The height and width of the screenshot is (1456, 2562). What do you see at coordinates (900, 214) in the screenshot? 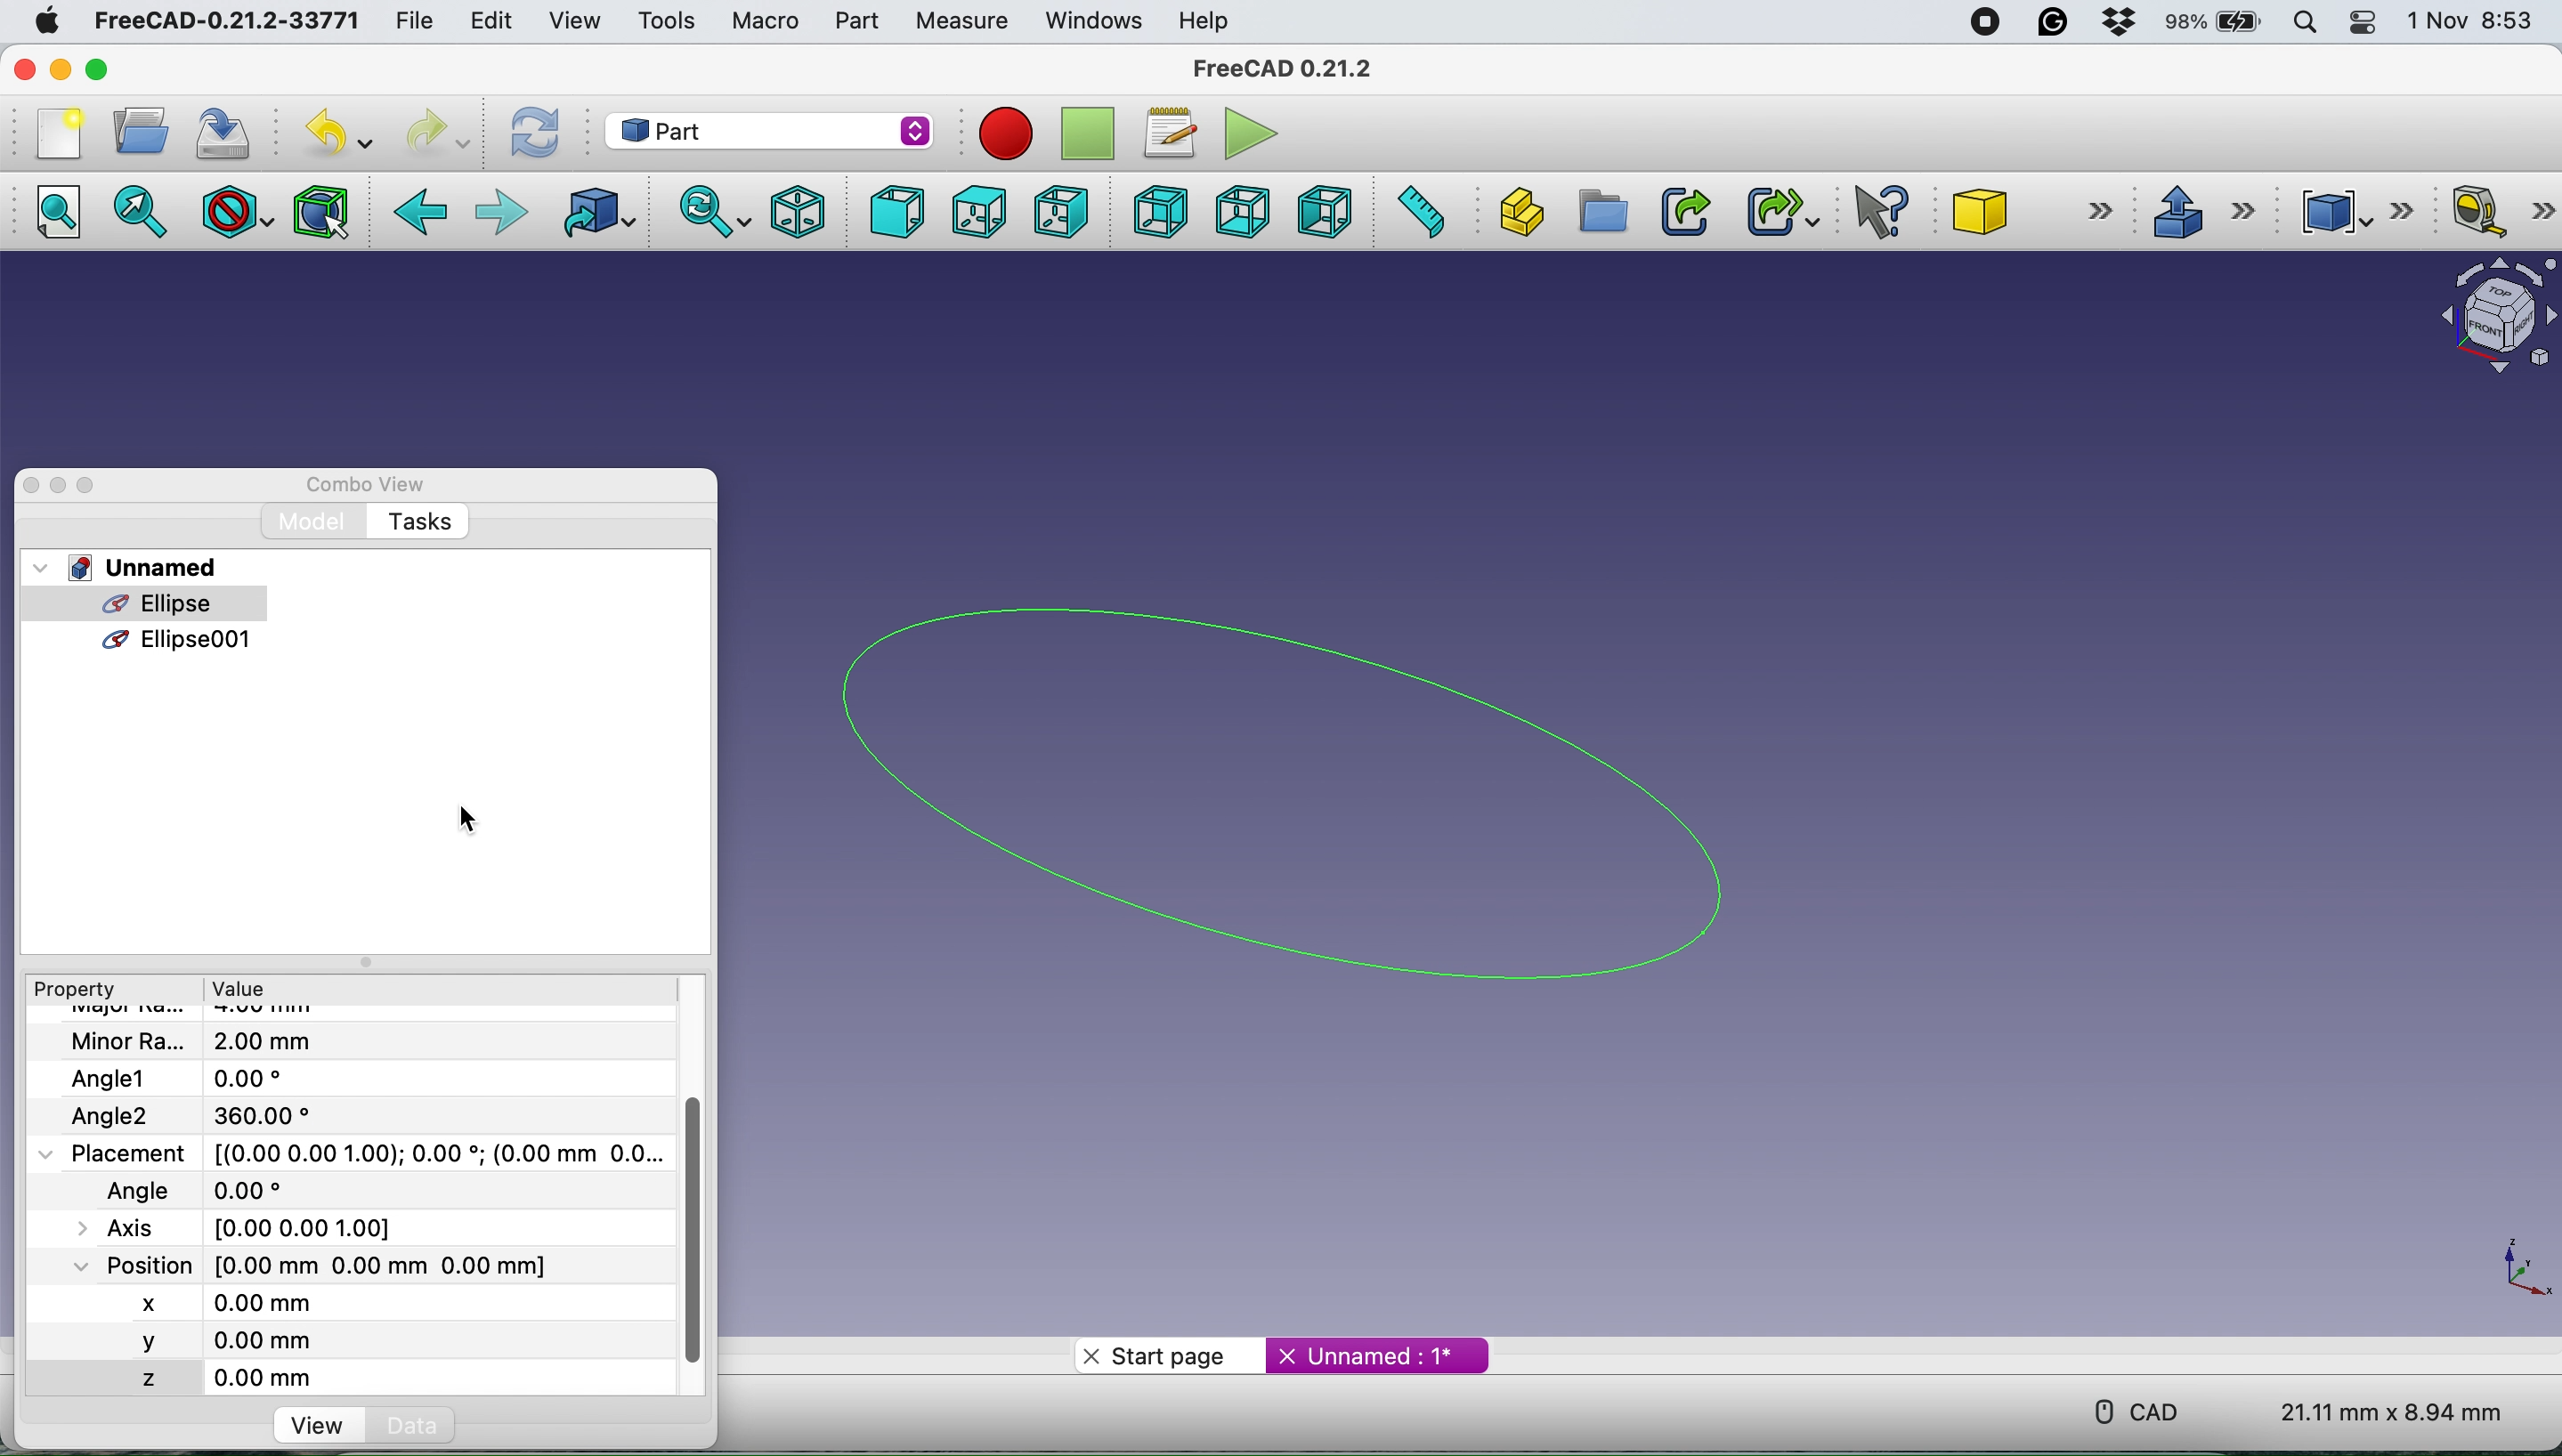
I see `front` at bounding box center [900, 214].